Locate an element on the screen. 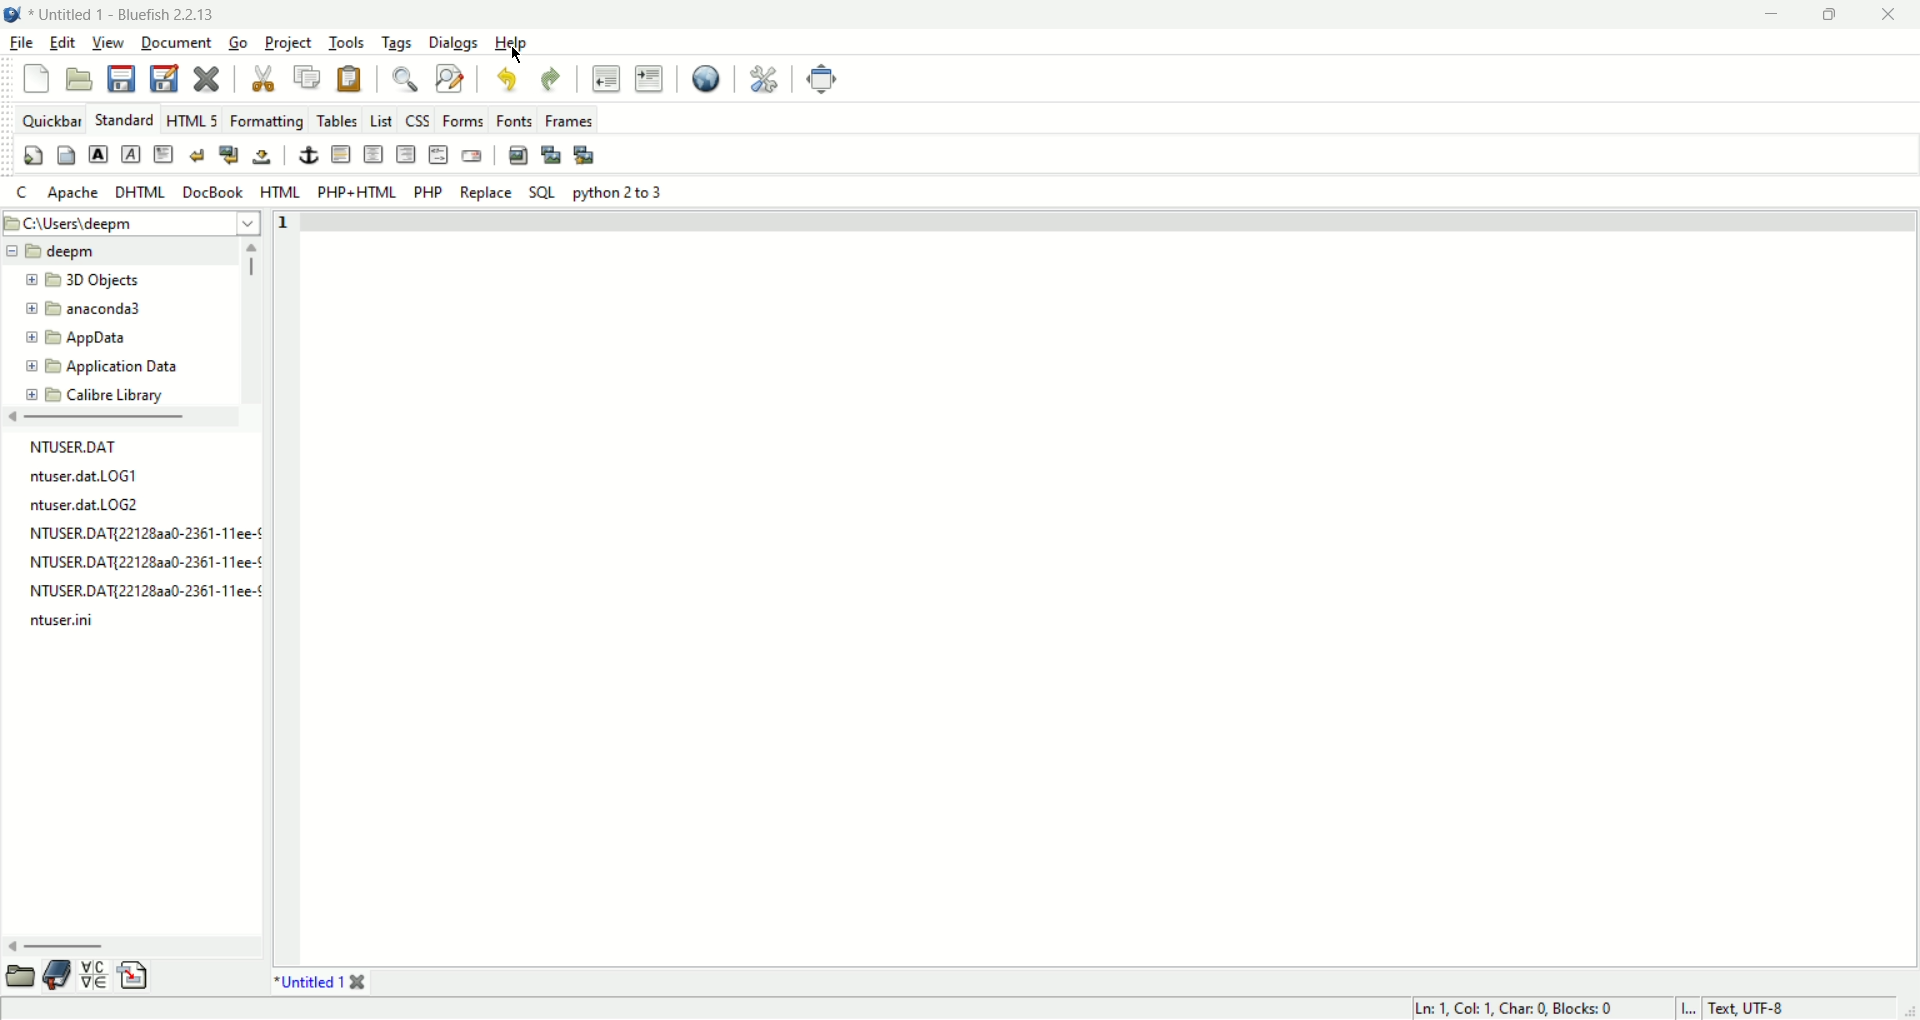  close is located at coordinates (1894, 15).